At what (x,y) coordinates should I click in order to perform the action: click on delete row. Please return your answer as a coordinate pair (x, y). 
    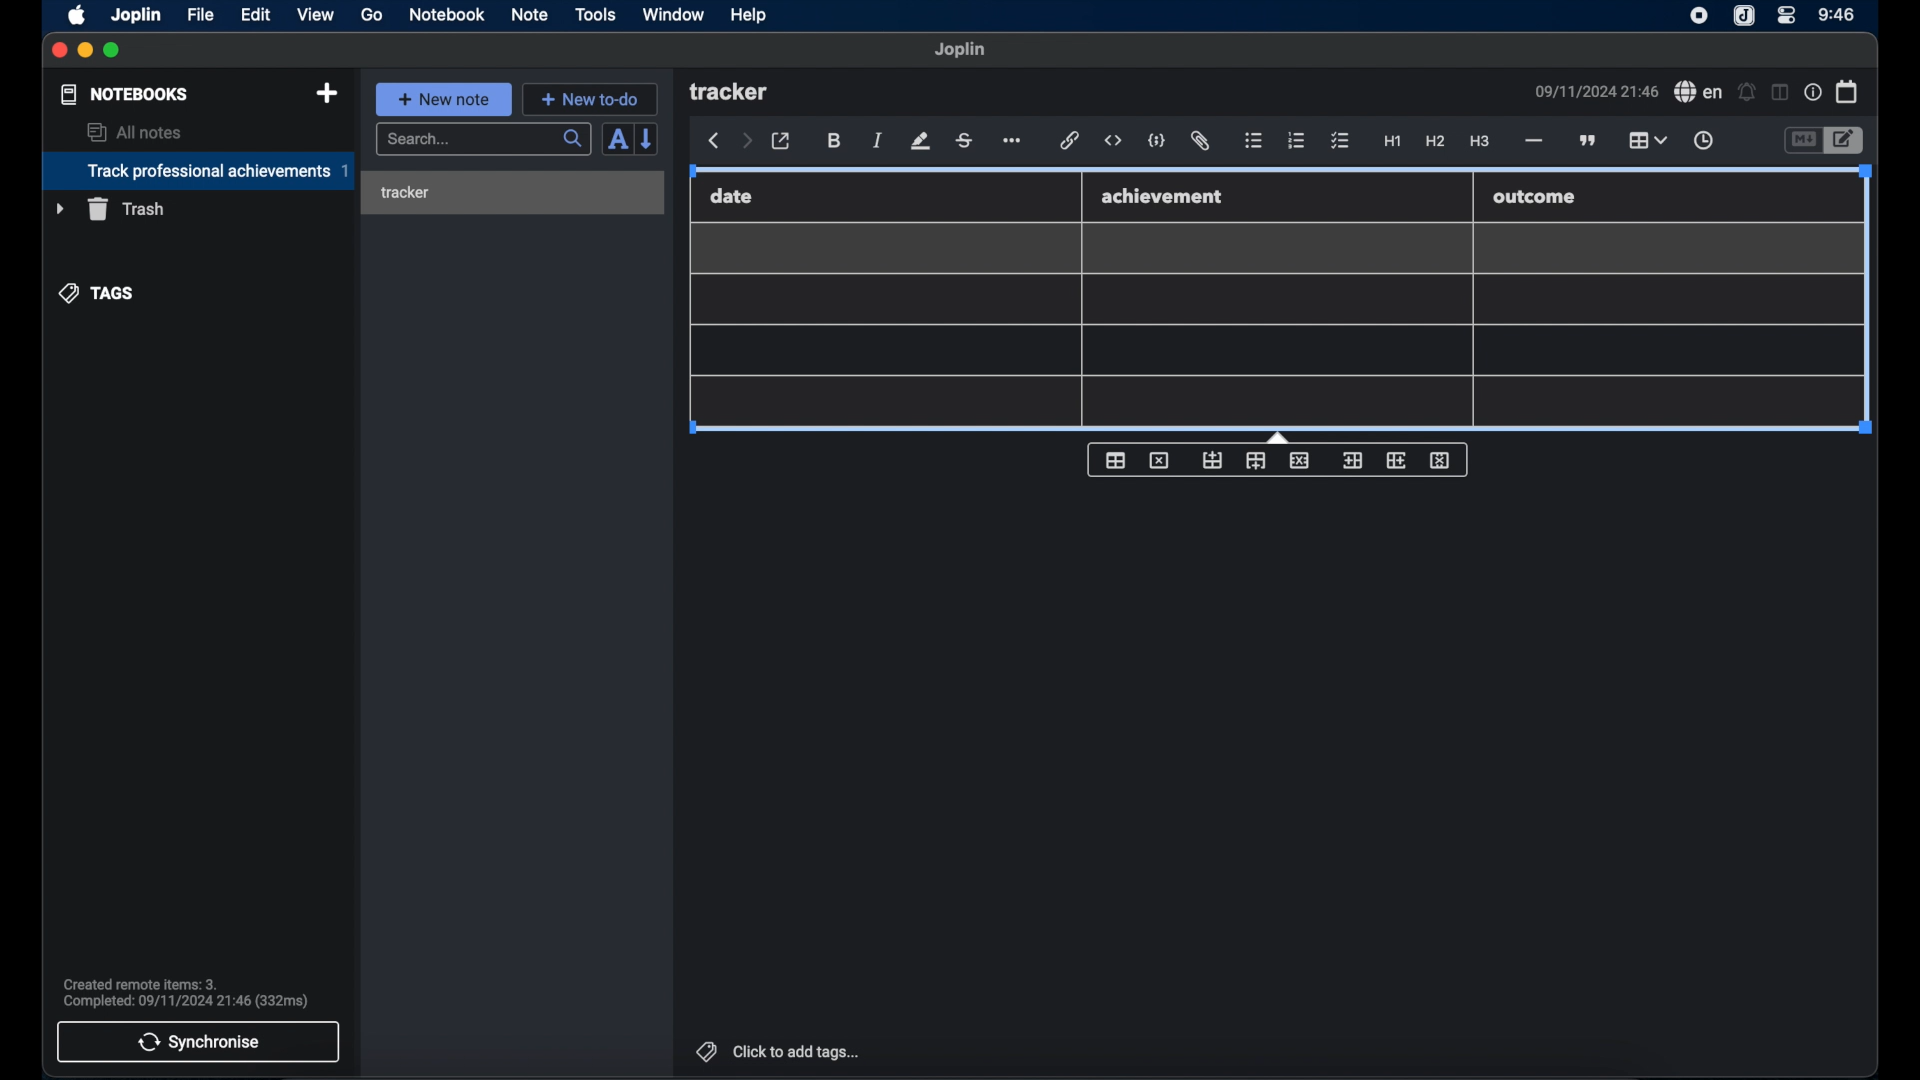
    Looking at the image, I should click on (1299, 460).